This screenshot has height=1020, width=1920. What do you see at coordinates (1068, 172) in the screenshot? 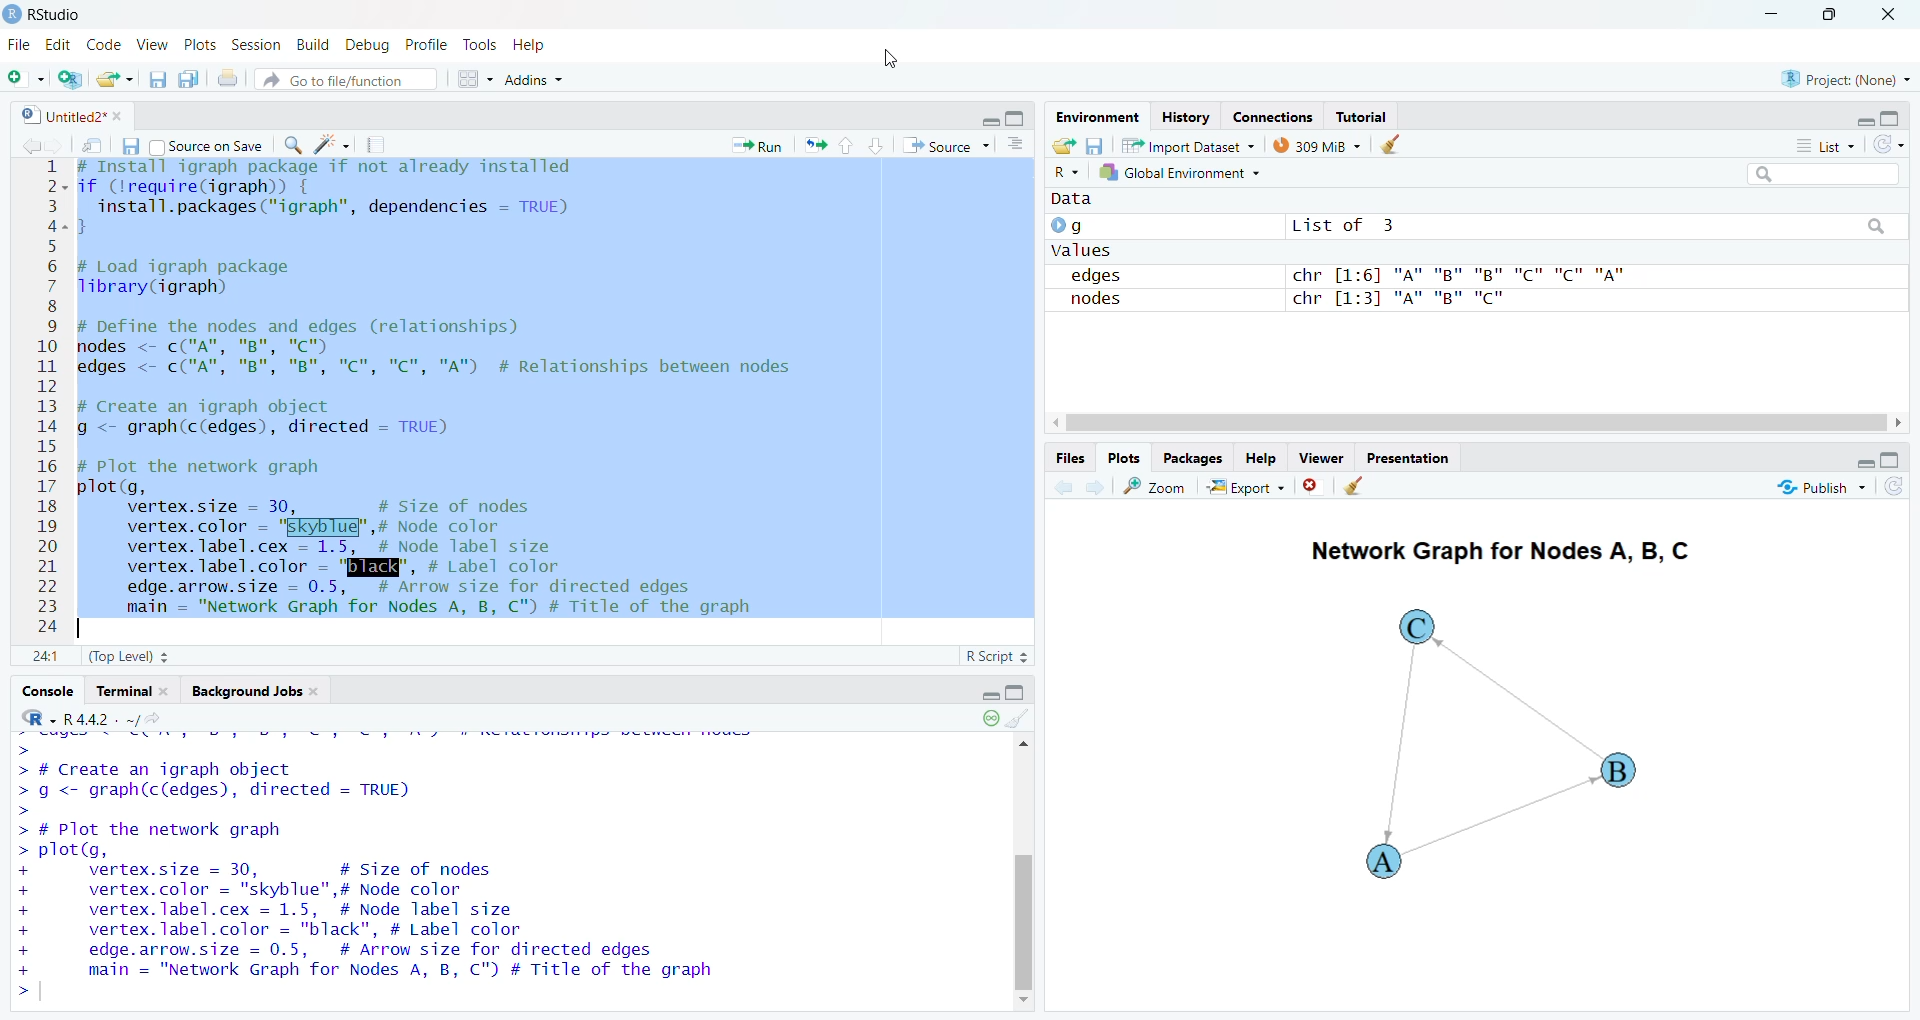
I see `R` at bounding box center [1068, 172].